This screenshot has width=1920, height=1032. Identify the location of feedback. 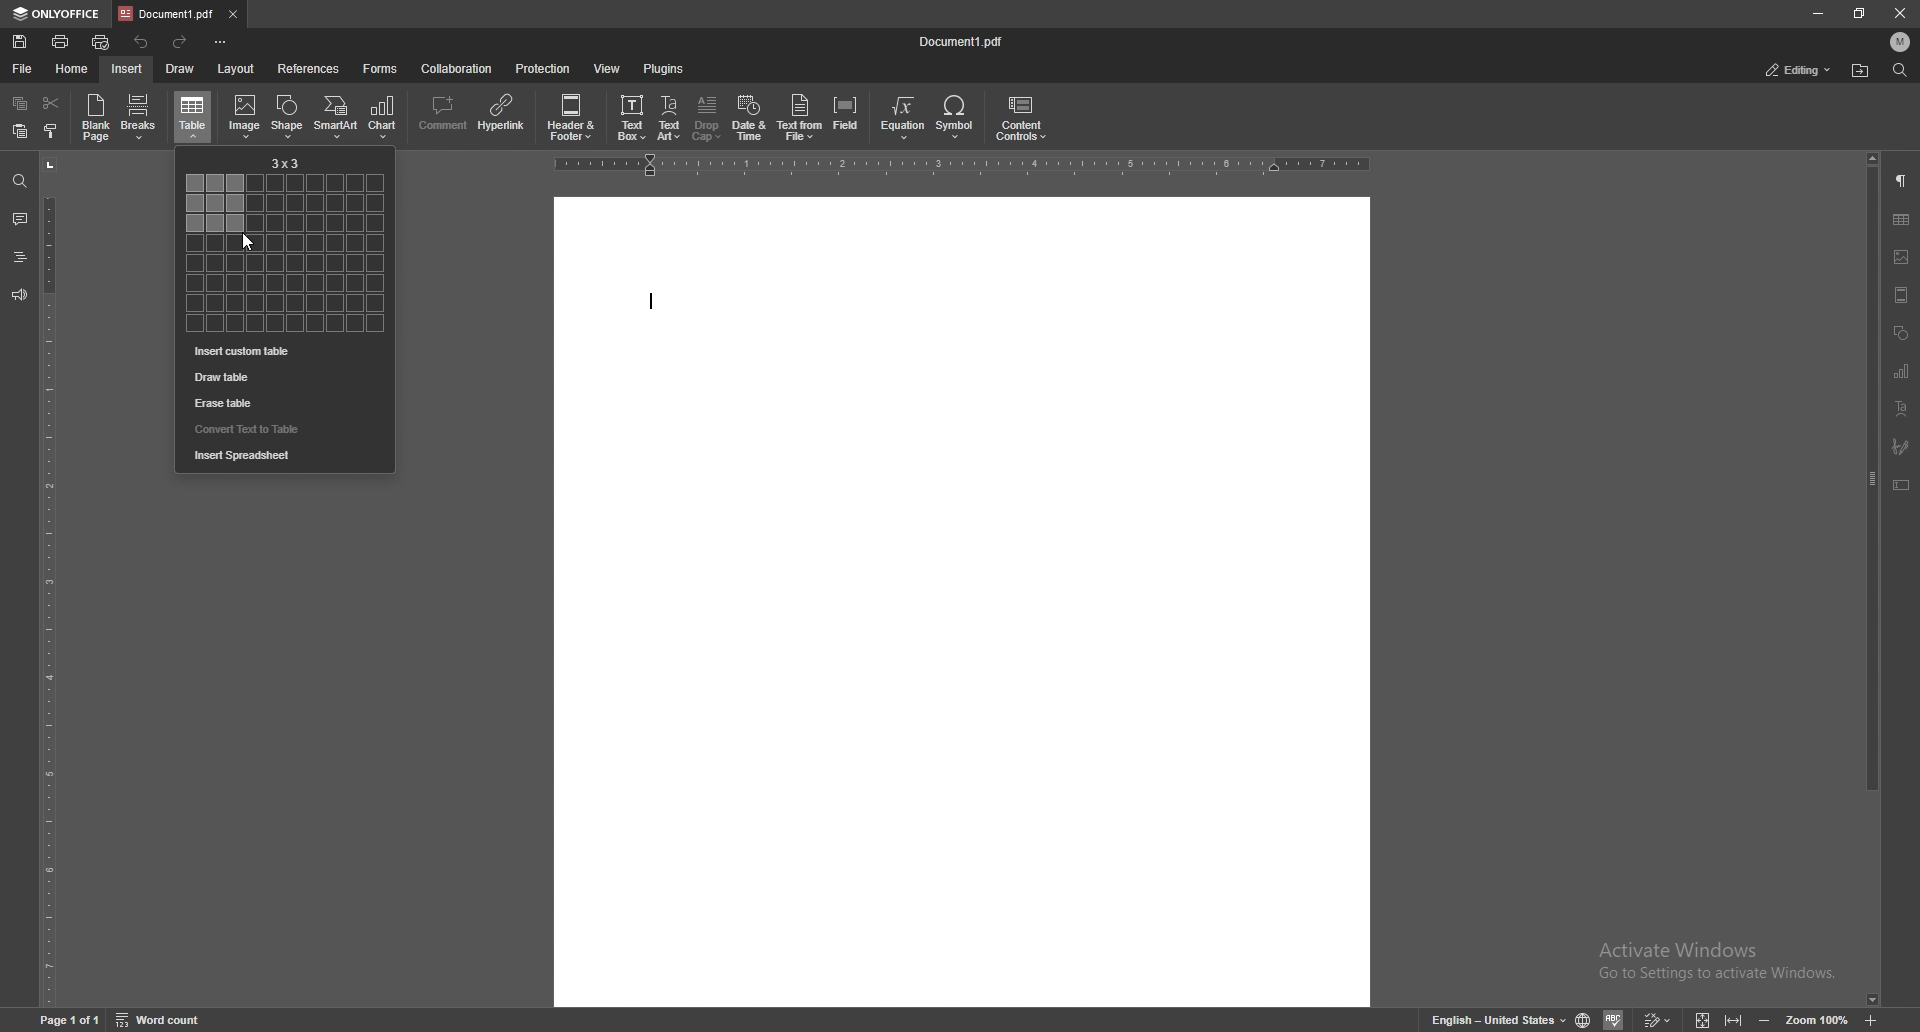
(19, 295).